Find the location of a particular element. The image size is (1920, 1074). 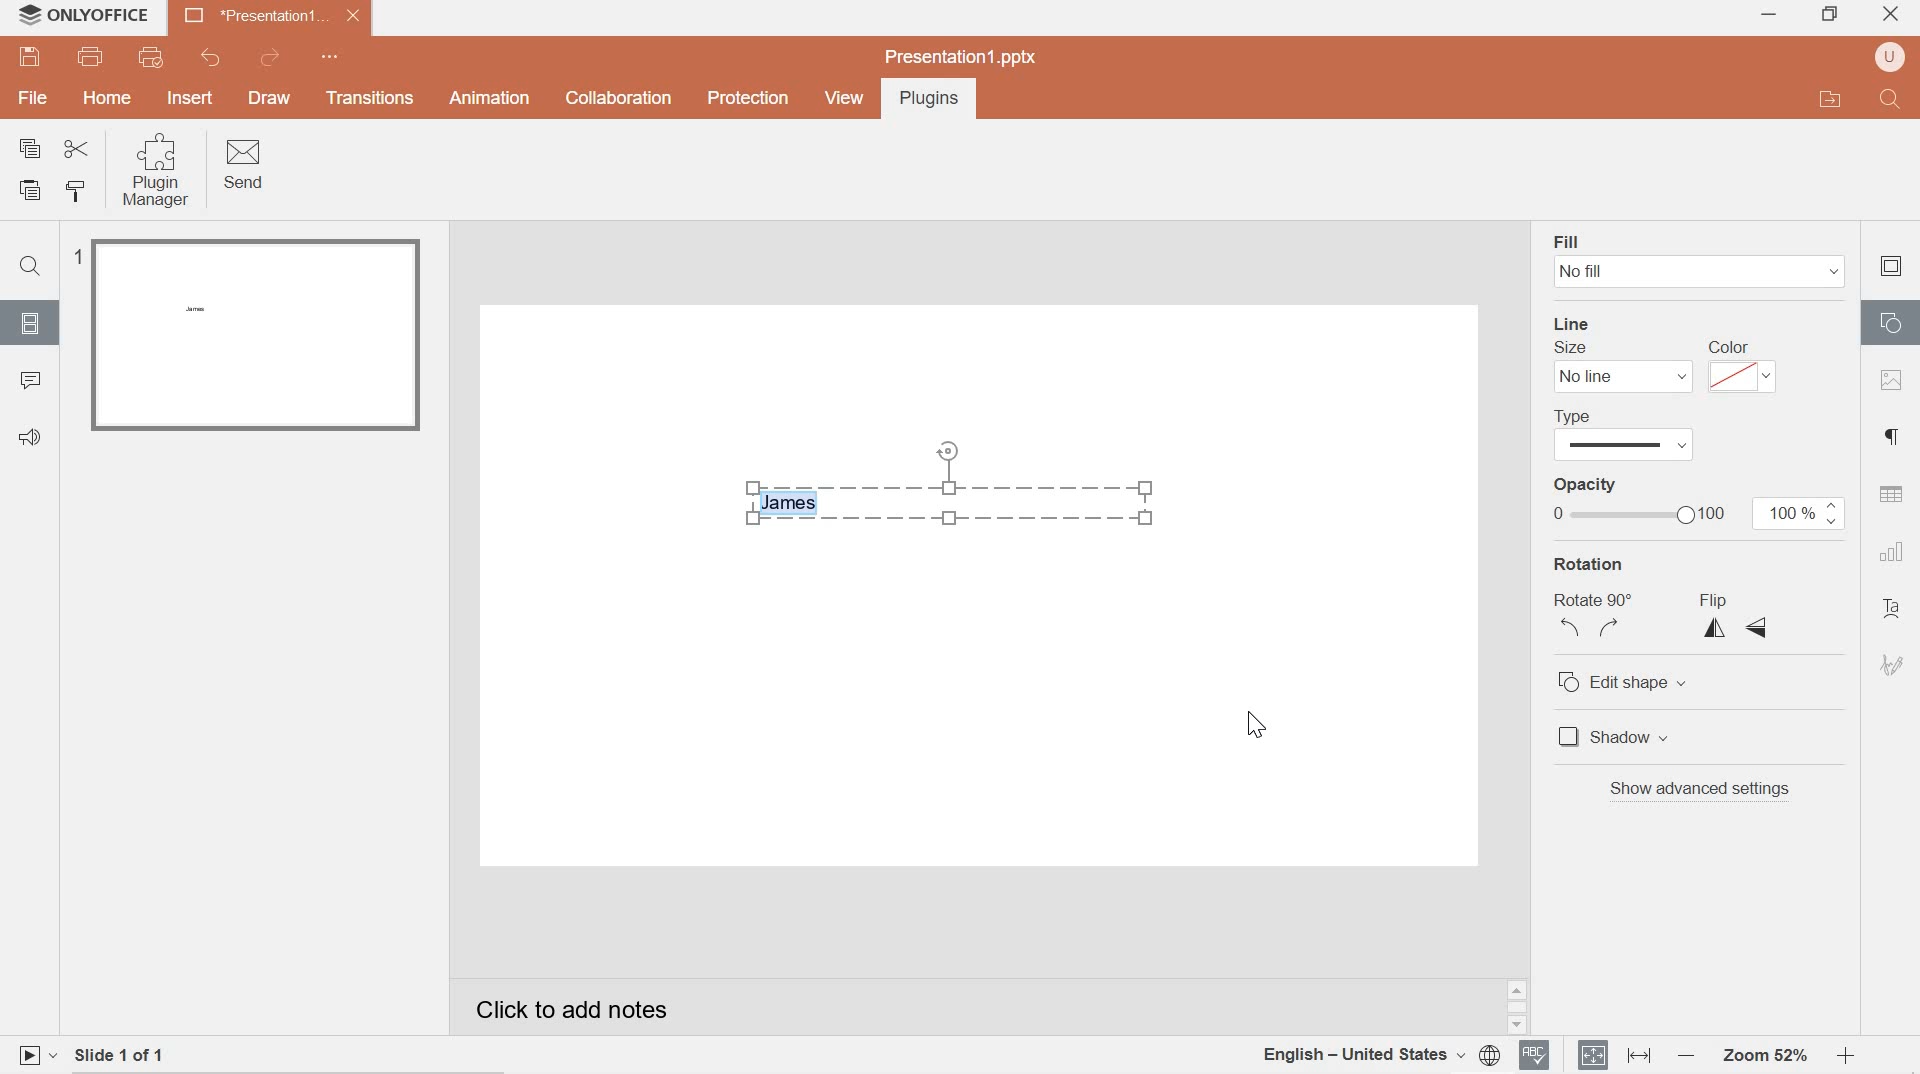

No line is located at coordinates (1618, 378).